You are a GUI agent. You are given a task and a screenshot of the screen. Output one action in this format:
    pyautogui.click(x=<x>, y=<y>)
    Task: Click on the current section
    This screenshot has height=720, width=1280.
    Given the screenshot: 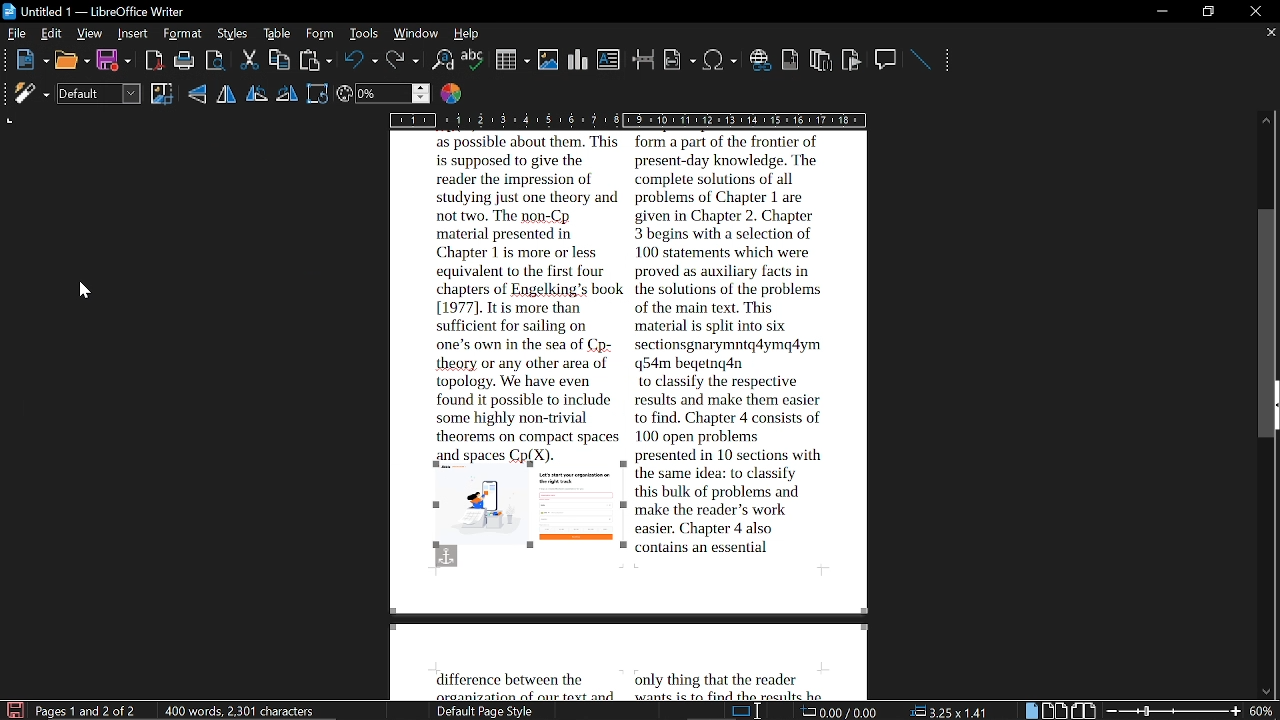 What is the action you would take?
    pyautogui.click(x=842, y=711)
    